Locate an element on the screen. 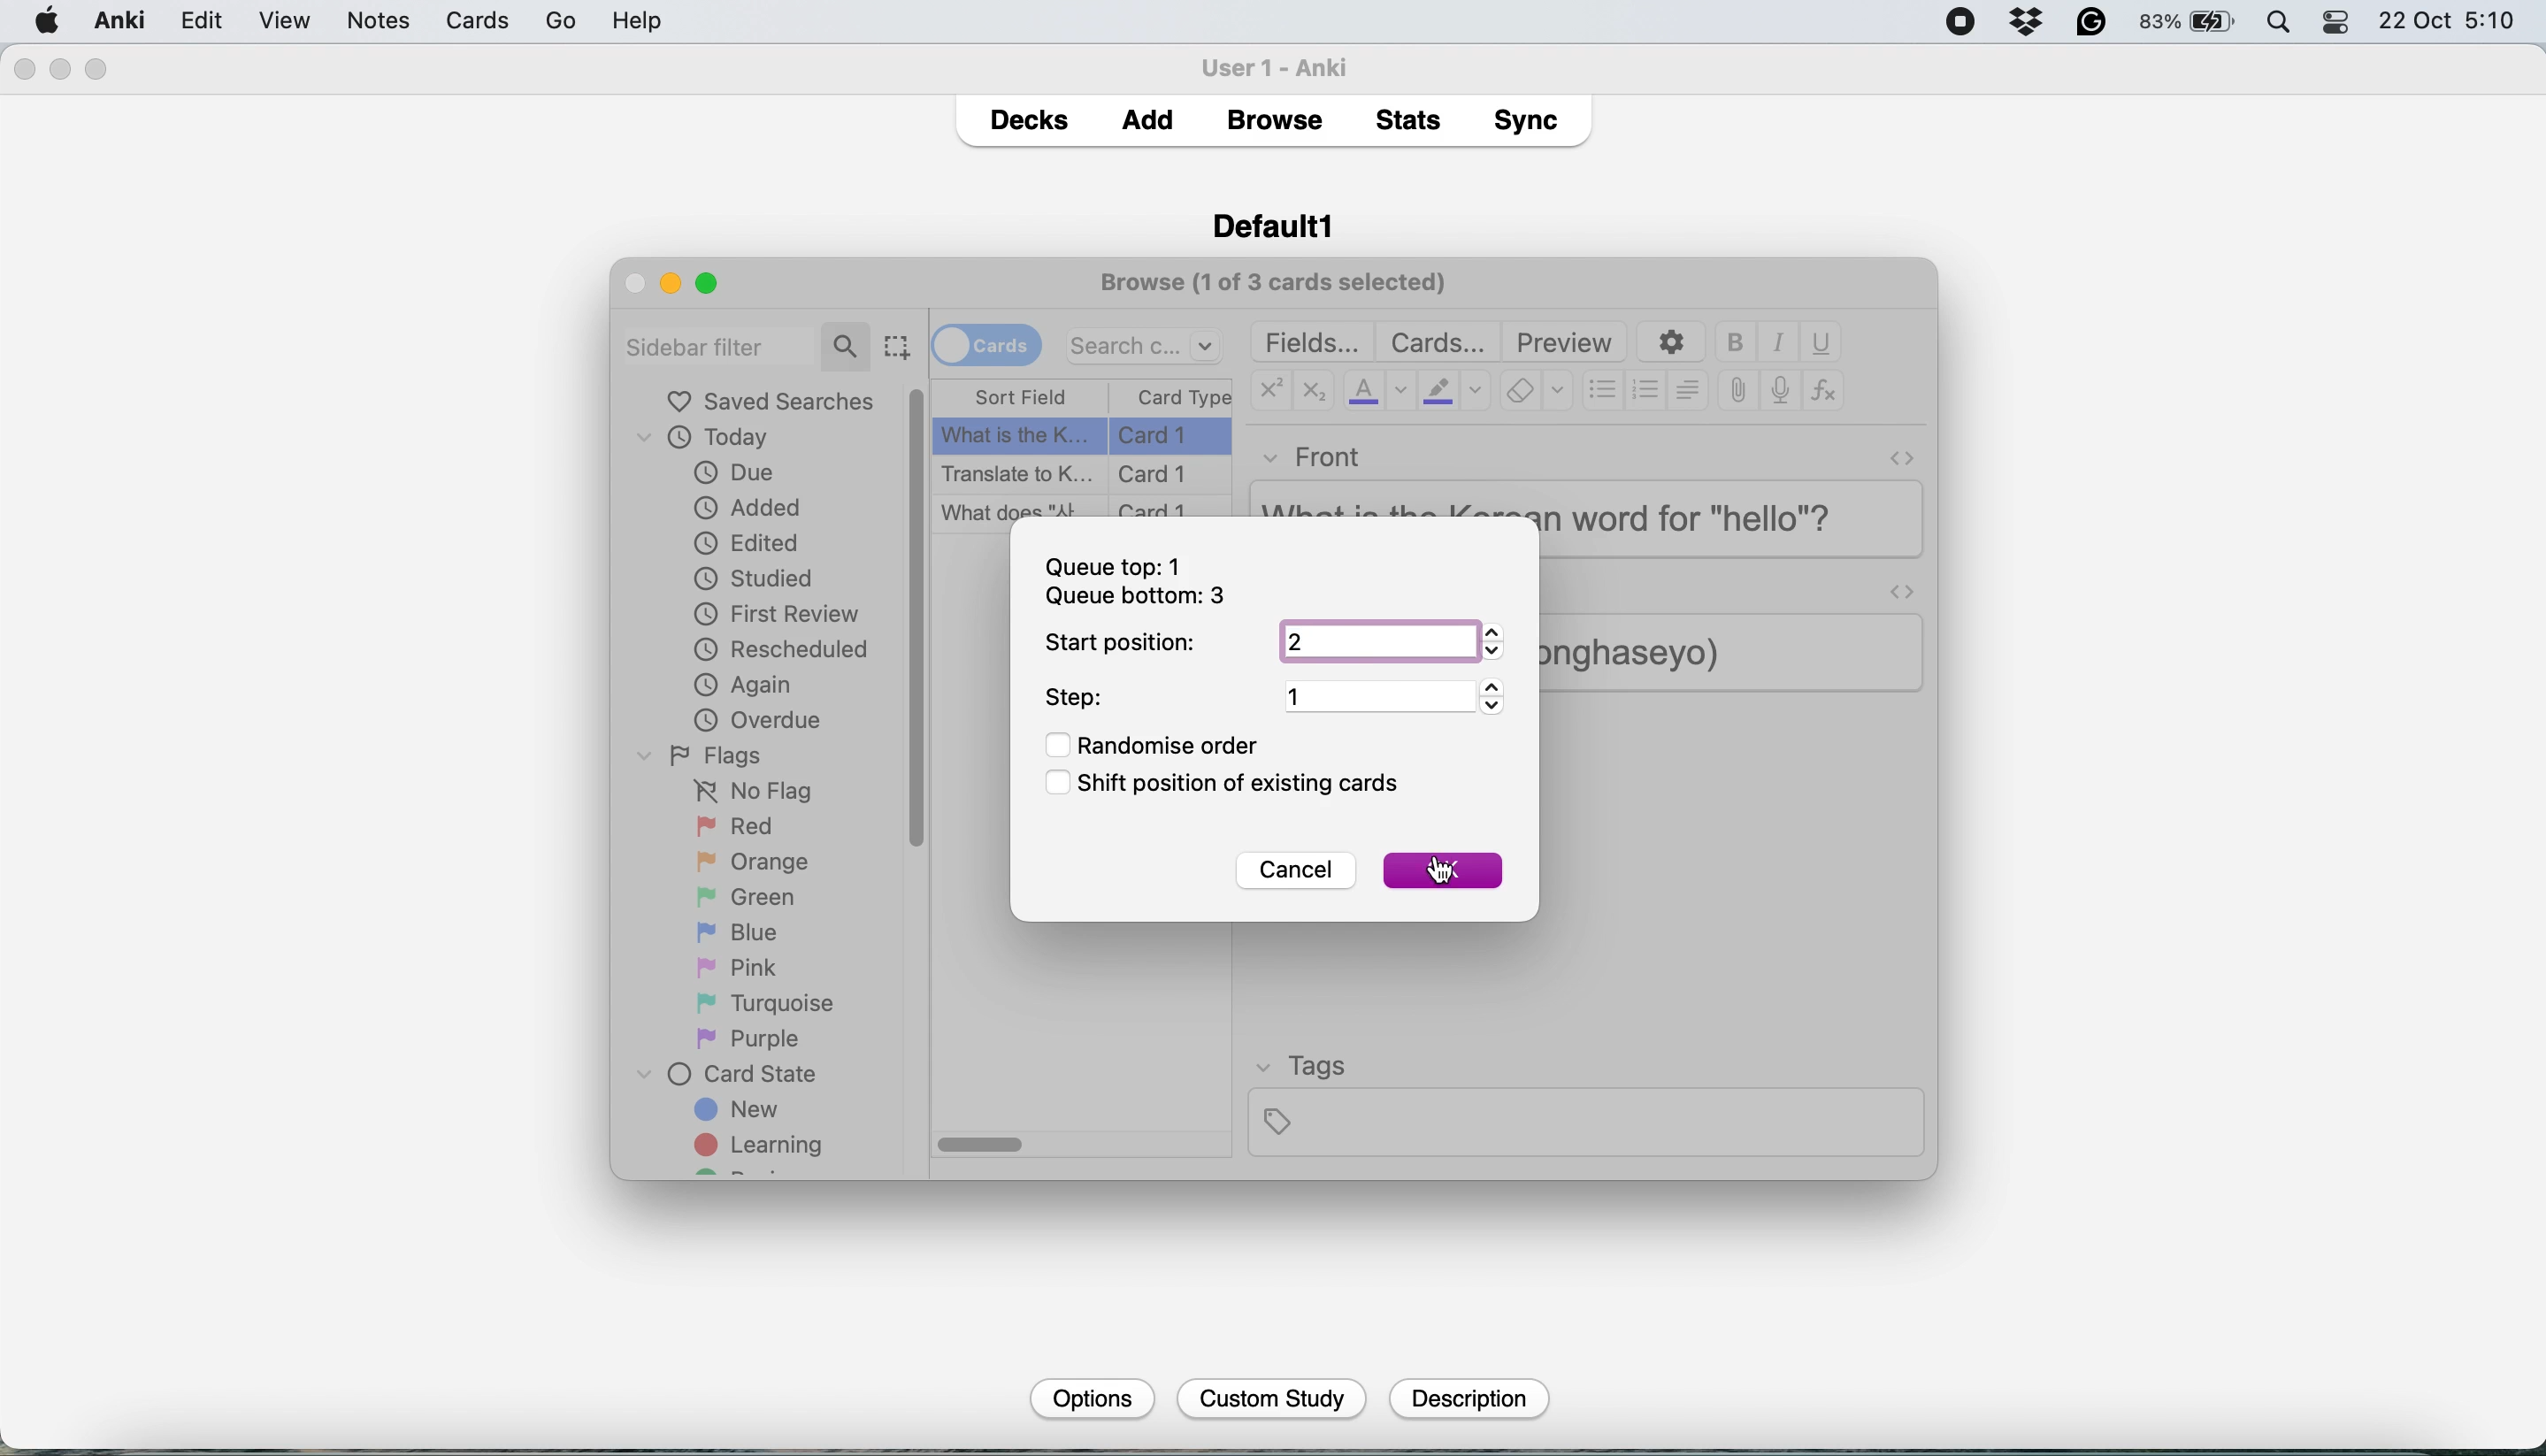 The width and height of the screenshot is (2546, 1456). new is located at coordinates (740, 1112).